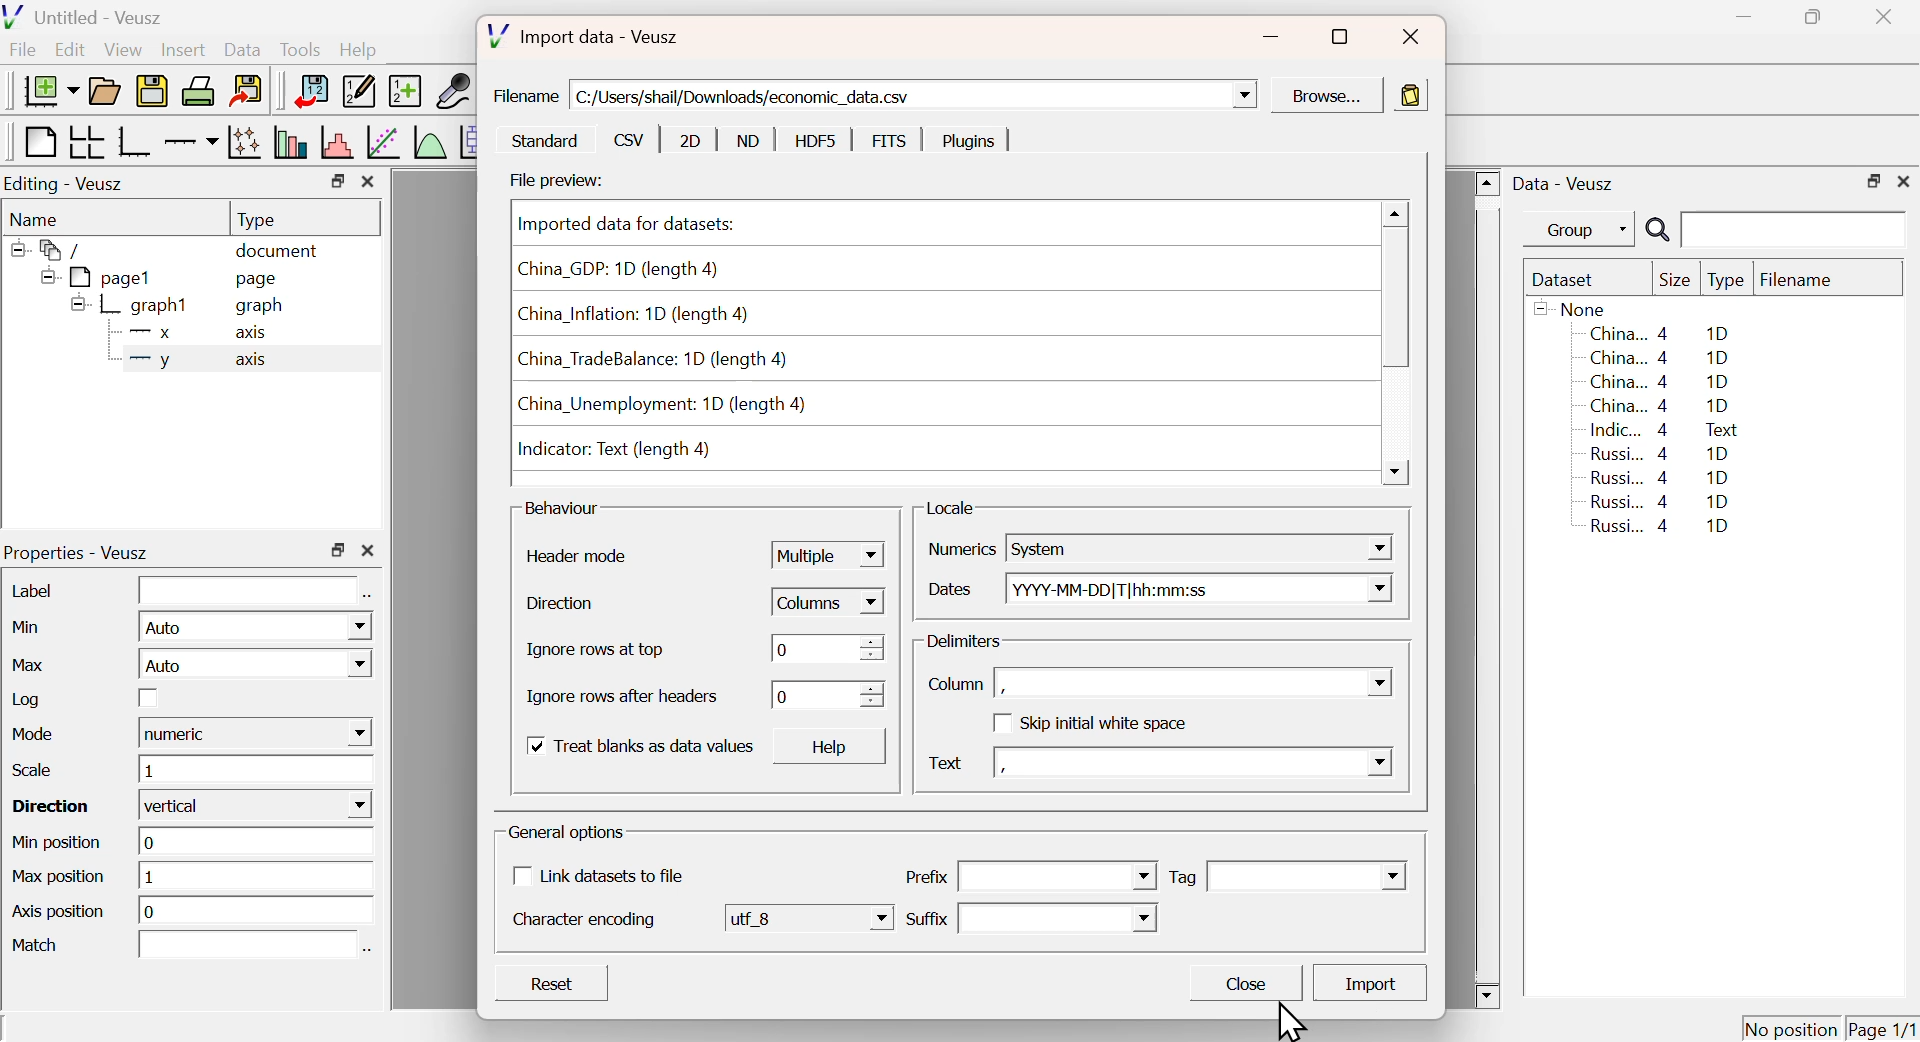 This screenshot has width=1920, height=1042. Describe the element at coordinates (1321, 97) in the screenshot. I see `Browse...` at that location.